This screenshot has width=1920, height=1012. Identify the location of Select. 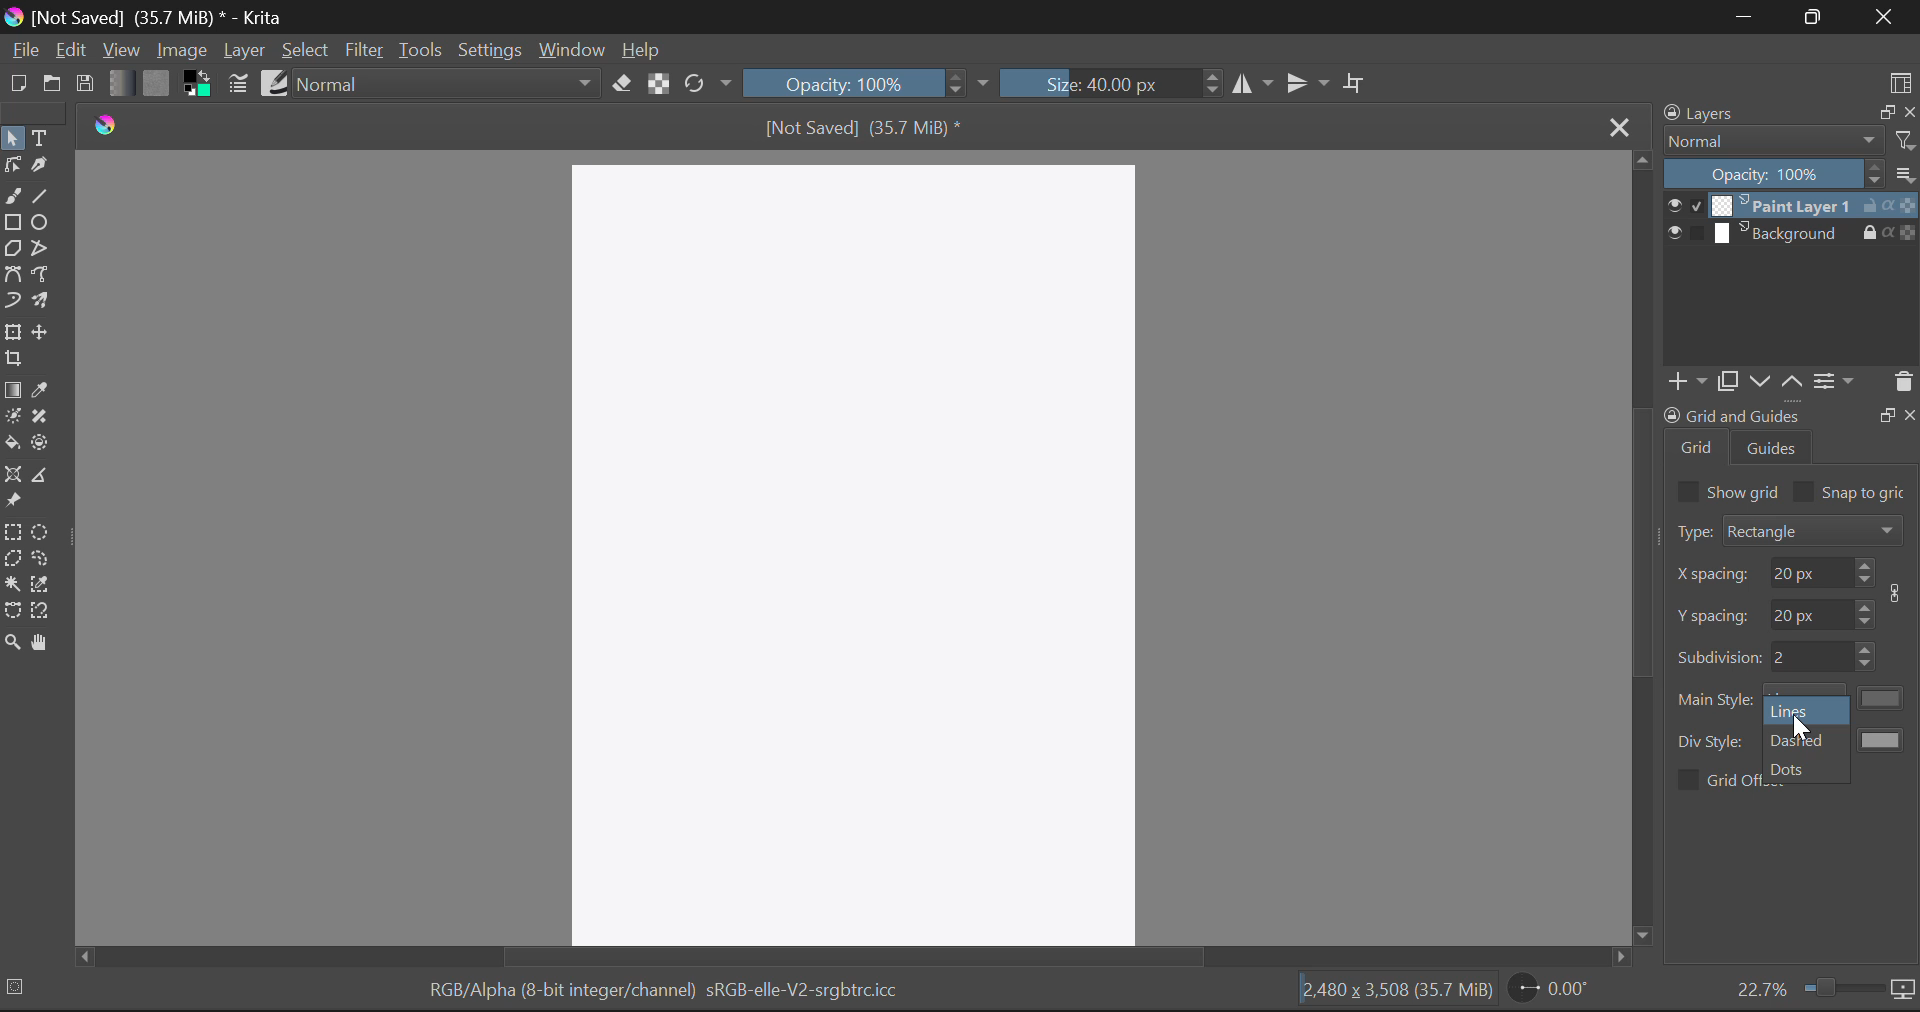
(12, 138).